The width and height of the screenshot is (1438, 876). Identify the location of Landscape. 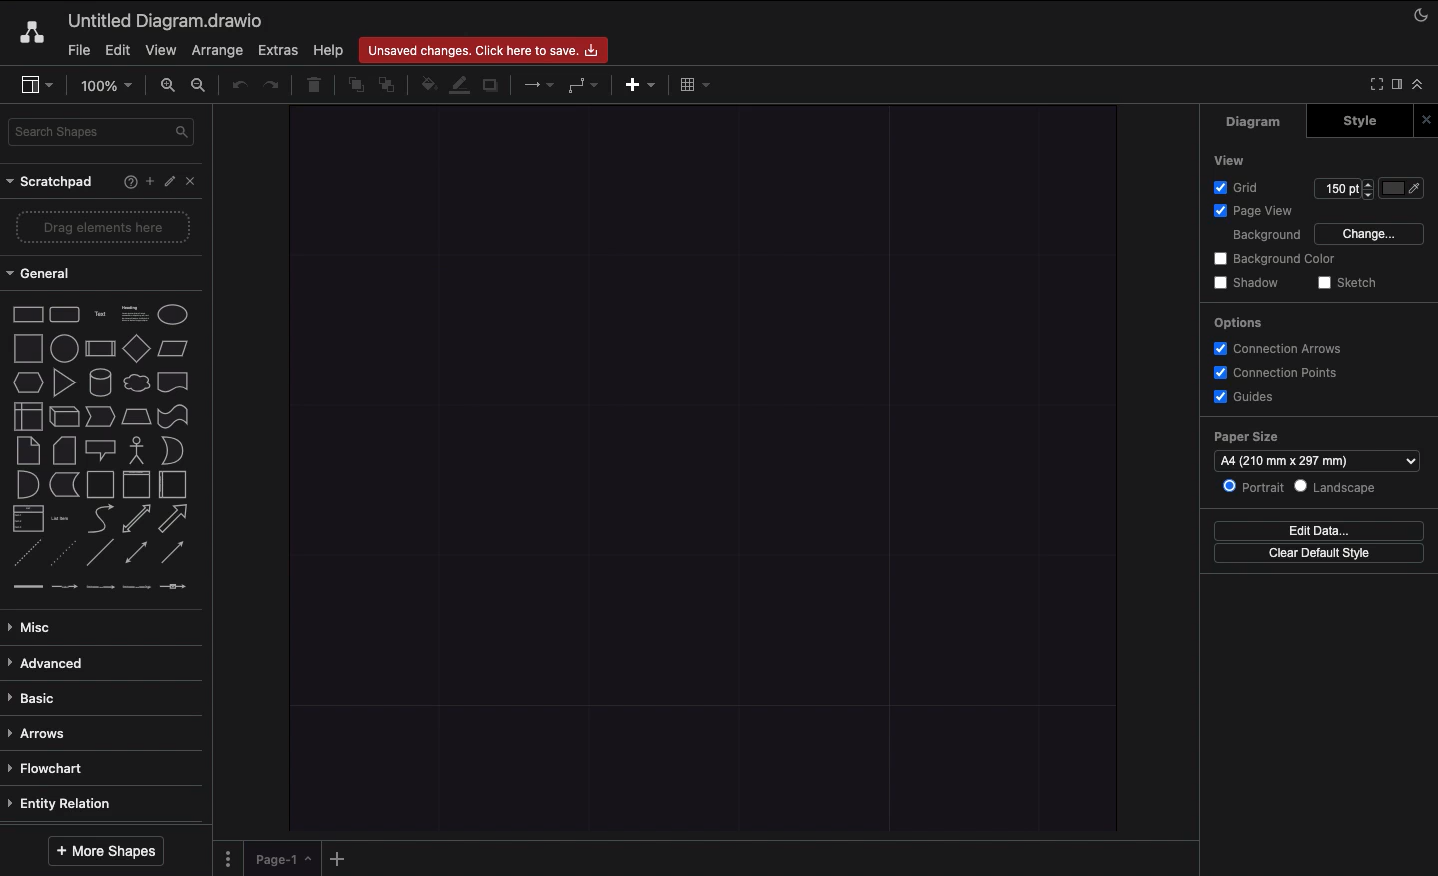
(1342, 489).